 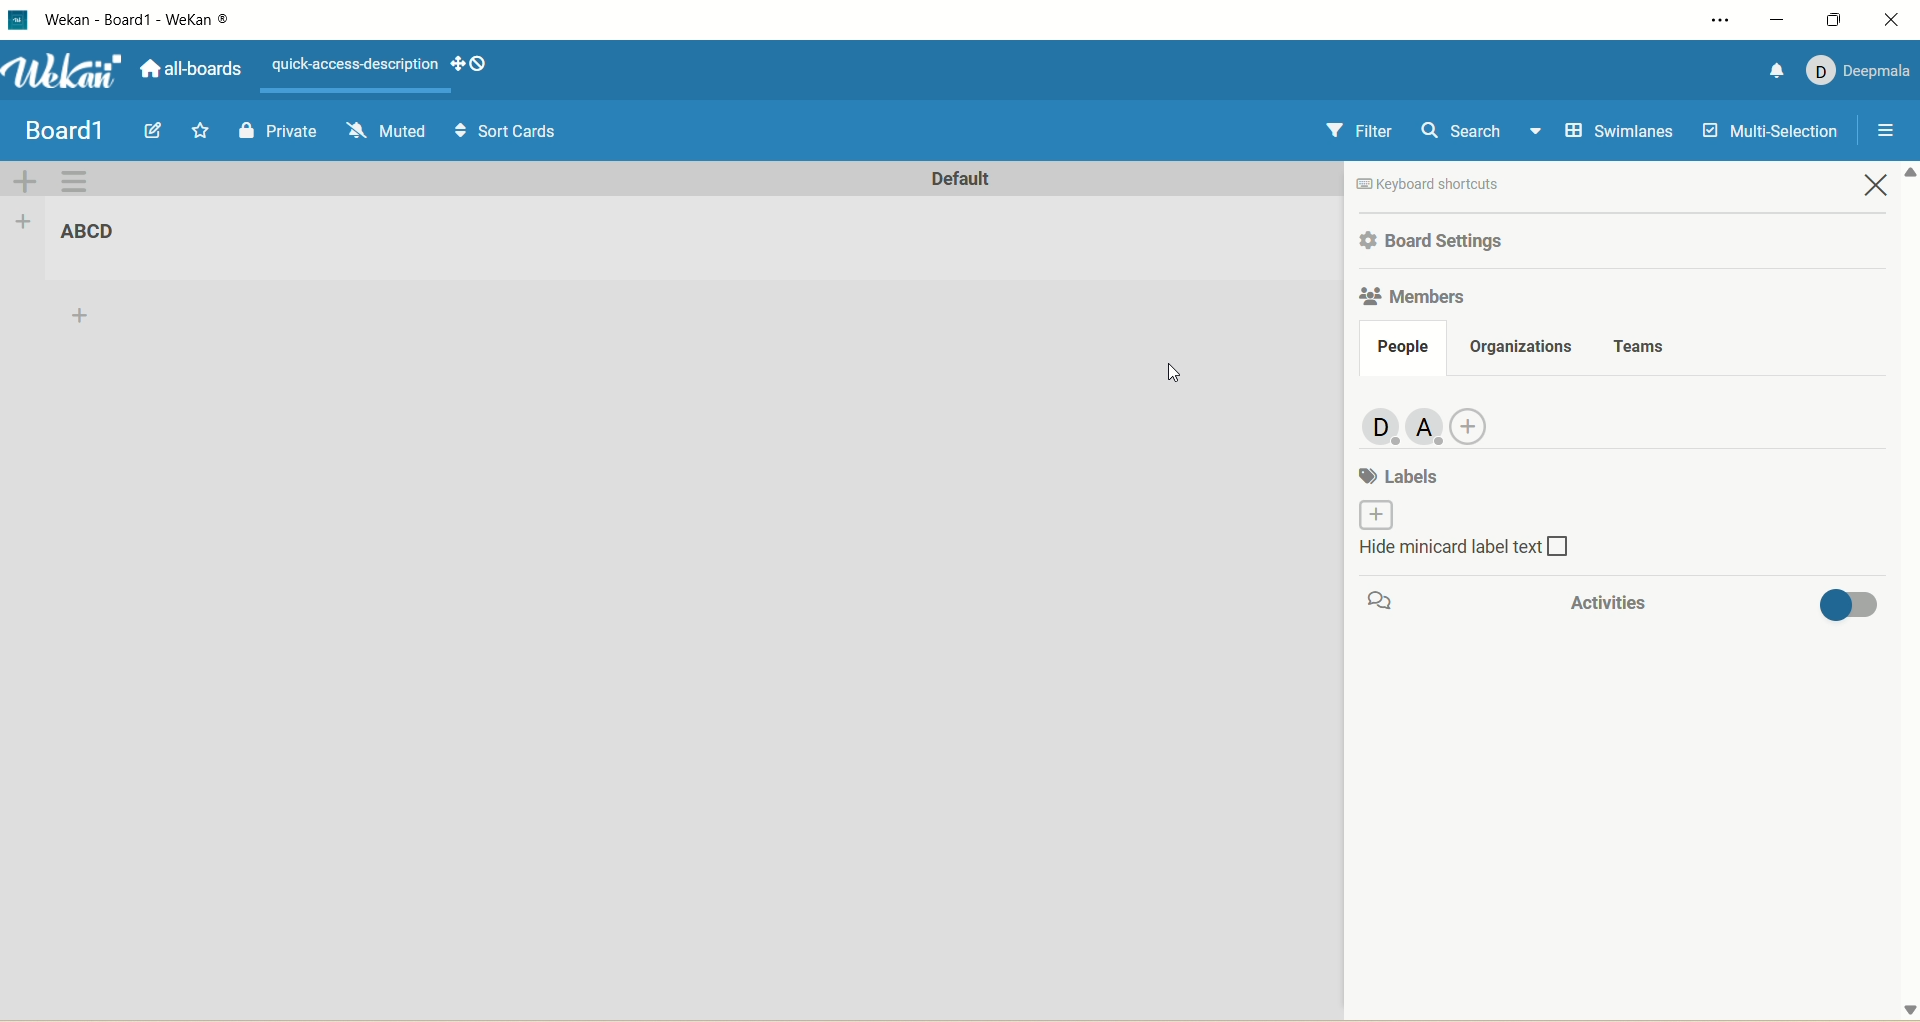 What do you see at coordinates (1832, 20) in the screenshot?
I see `maximize` at bounding box center [1832, 20].